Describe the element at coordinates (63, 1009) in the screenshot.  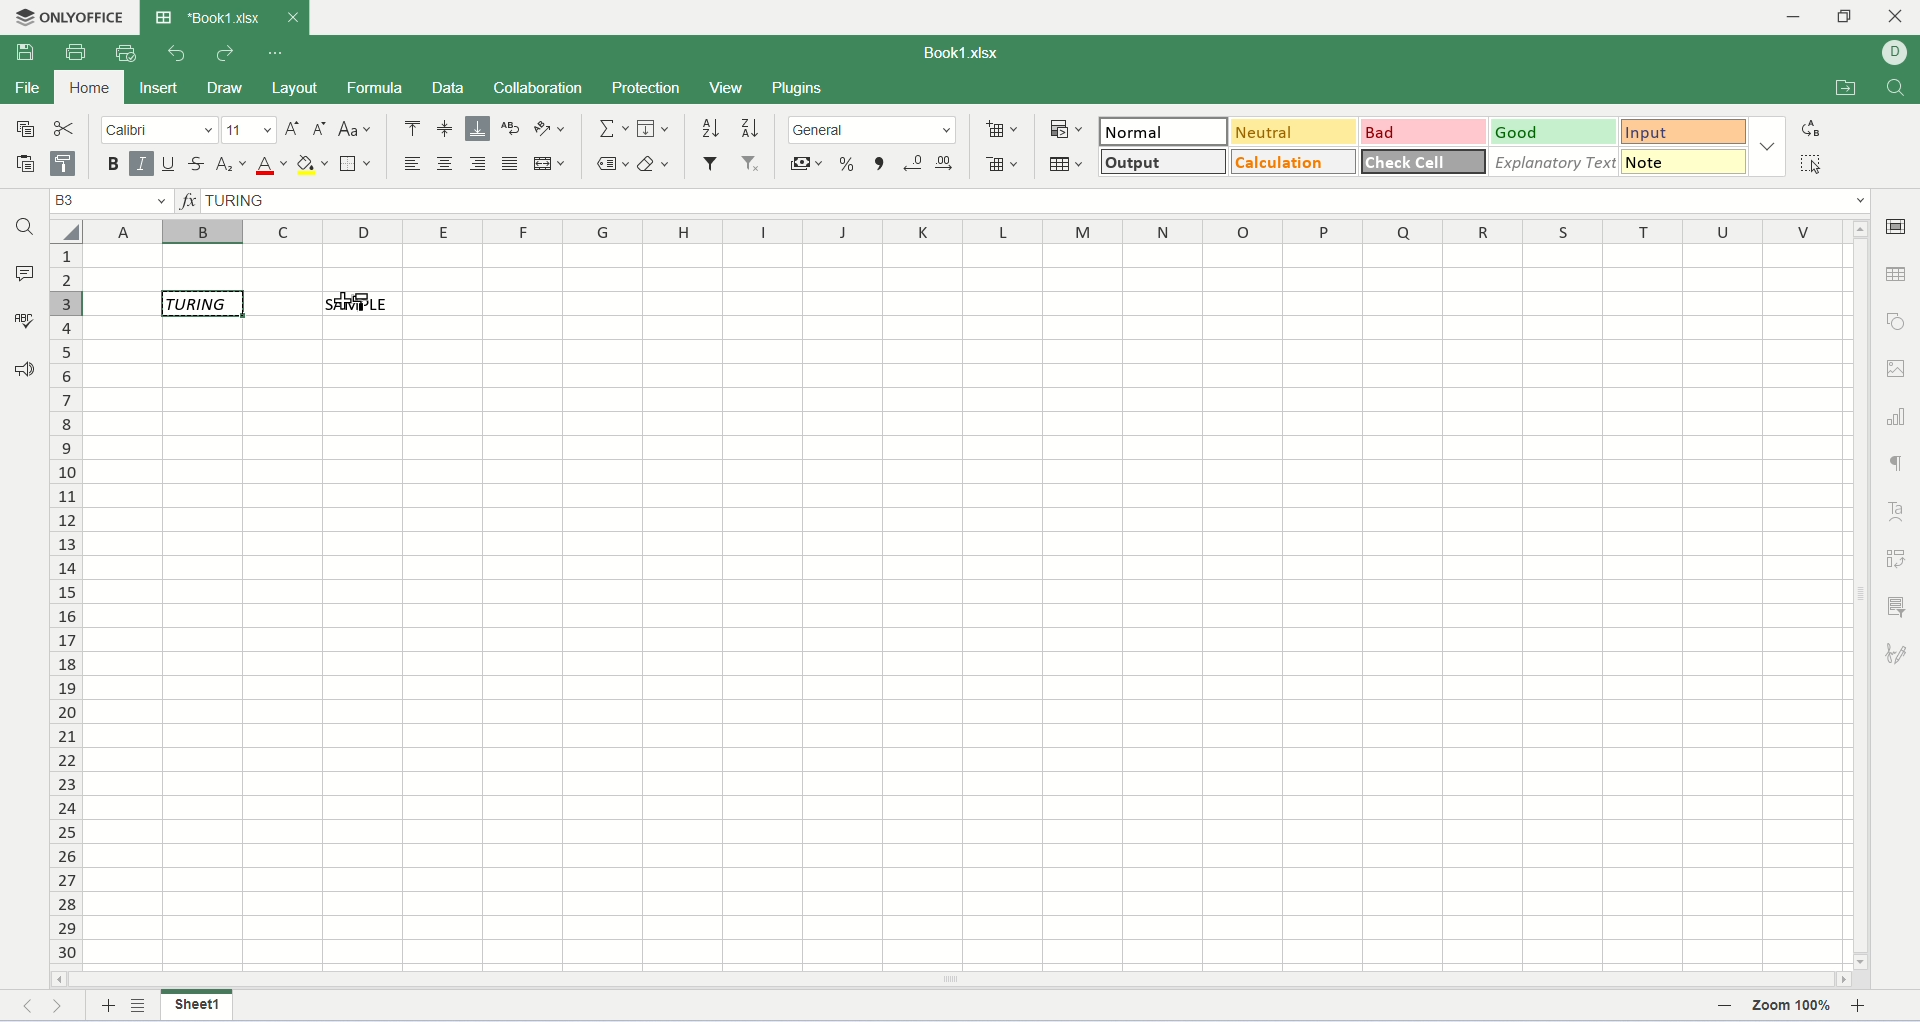
I see `next` at that location.